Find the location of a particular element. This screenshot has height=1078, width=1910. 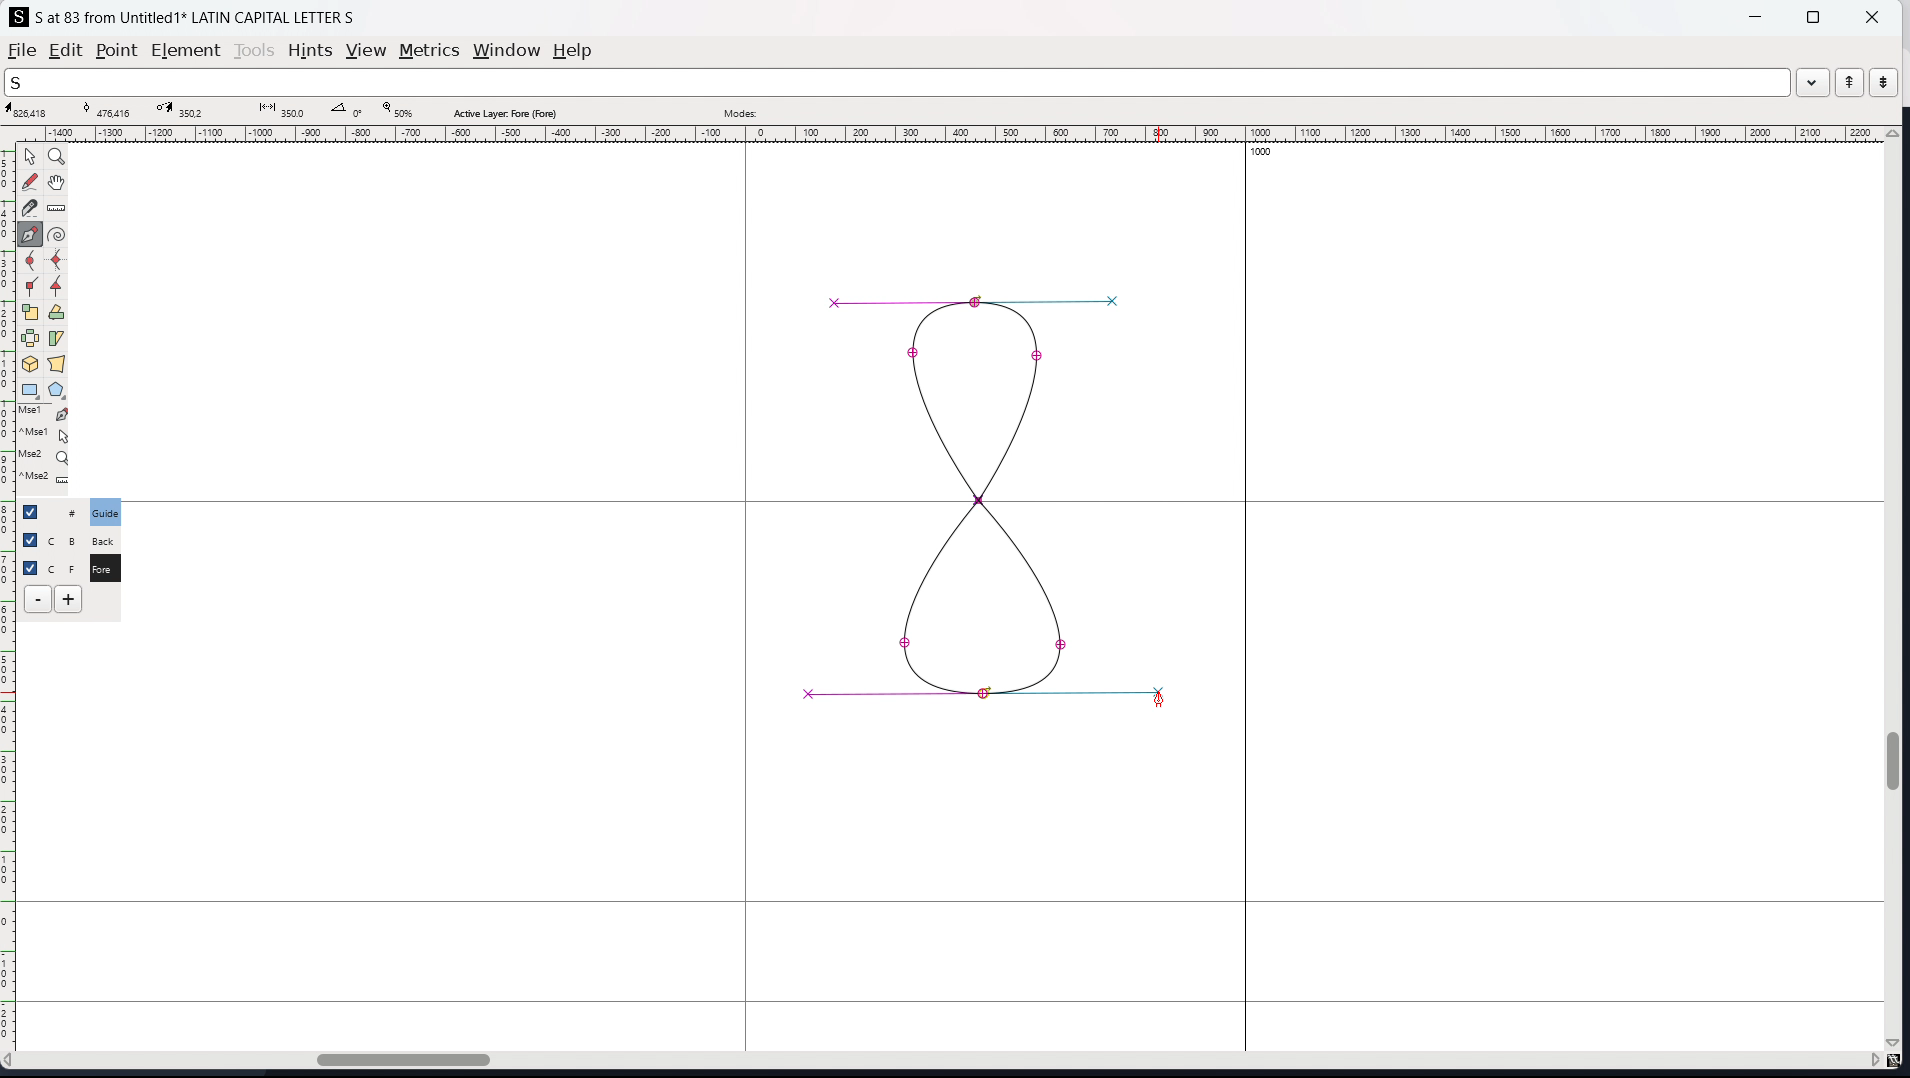

metrics is located at coordinates (429, 50).